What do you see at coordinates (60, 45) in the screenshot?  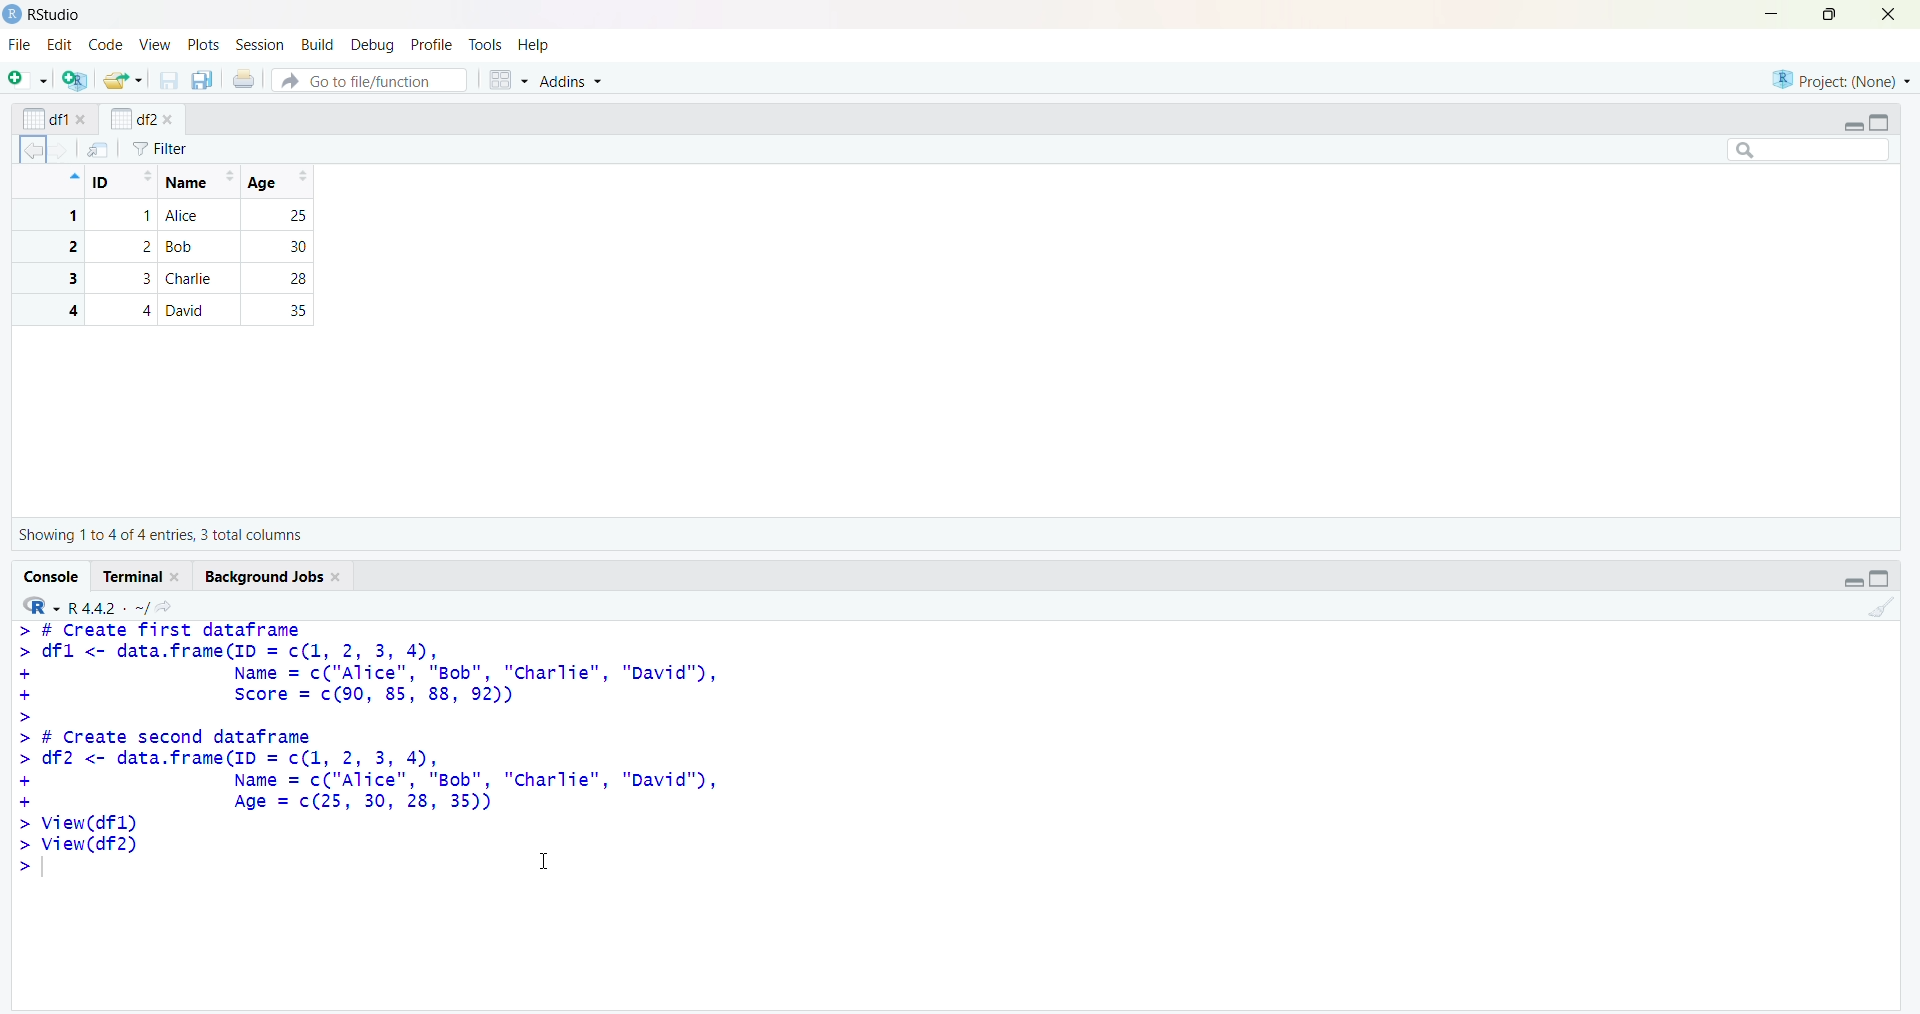 I see `edit` at bounding box center [60, 45].